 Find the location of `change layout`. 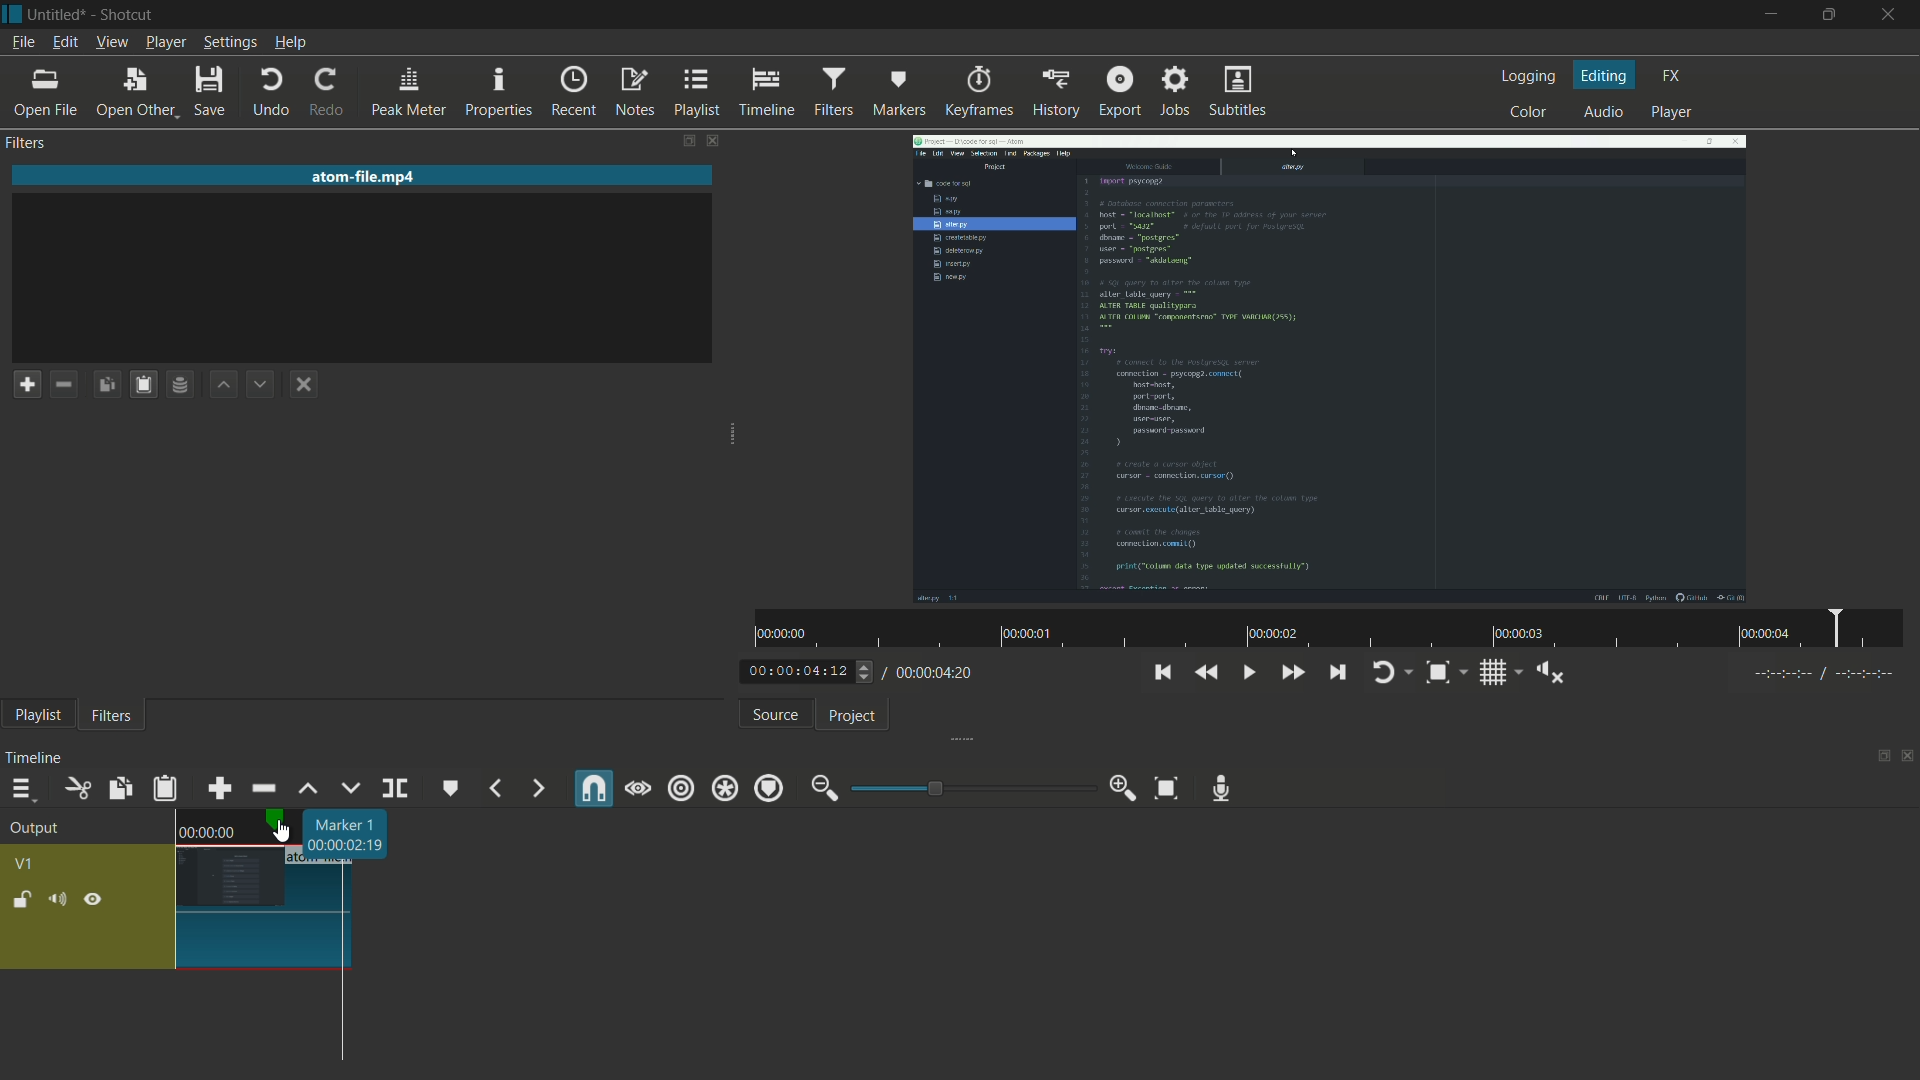

change layout is located at coordinates (685, 141).